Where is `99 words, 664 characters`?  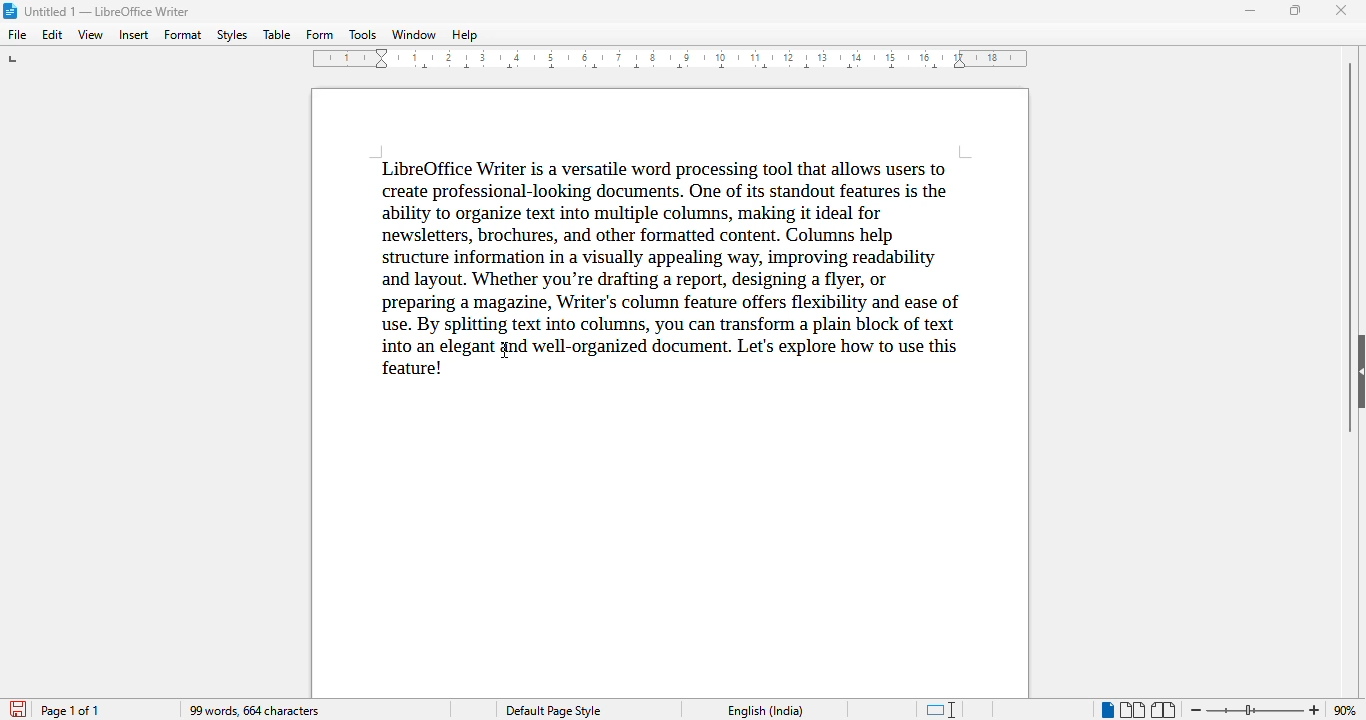
99 words, 664 characters is located at coordinates (253, 710).